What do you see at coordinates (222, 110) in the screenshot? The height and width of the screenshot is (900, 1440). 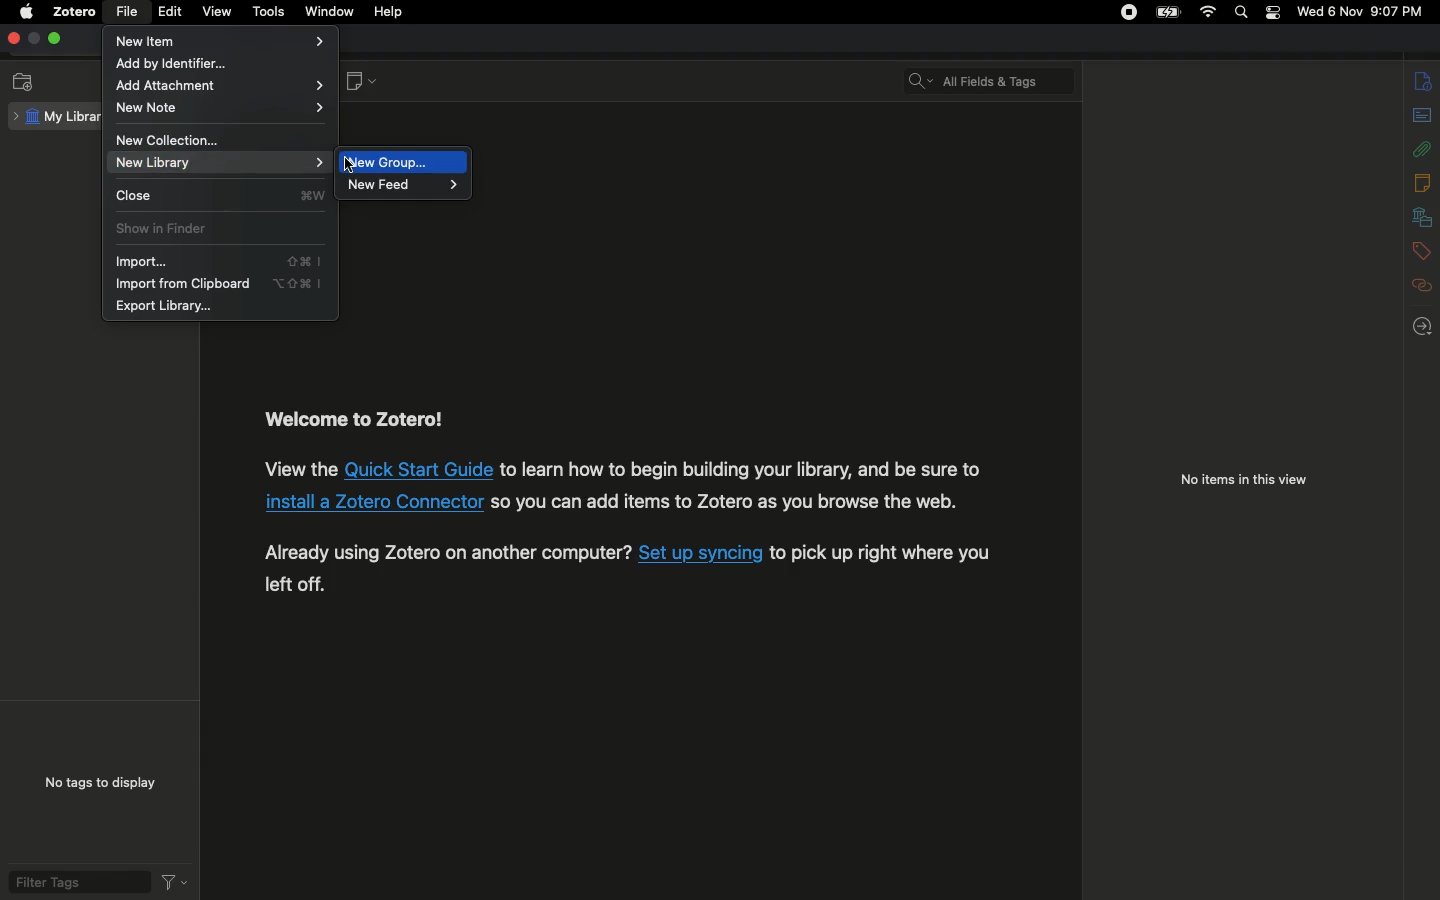 I see `New note` at bounding box center [222, 110].